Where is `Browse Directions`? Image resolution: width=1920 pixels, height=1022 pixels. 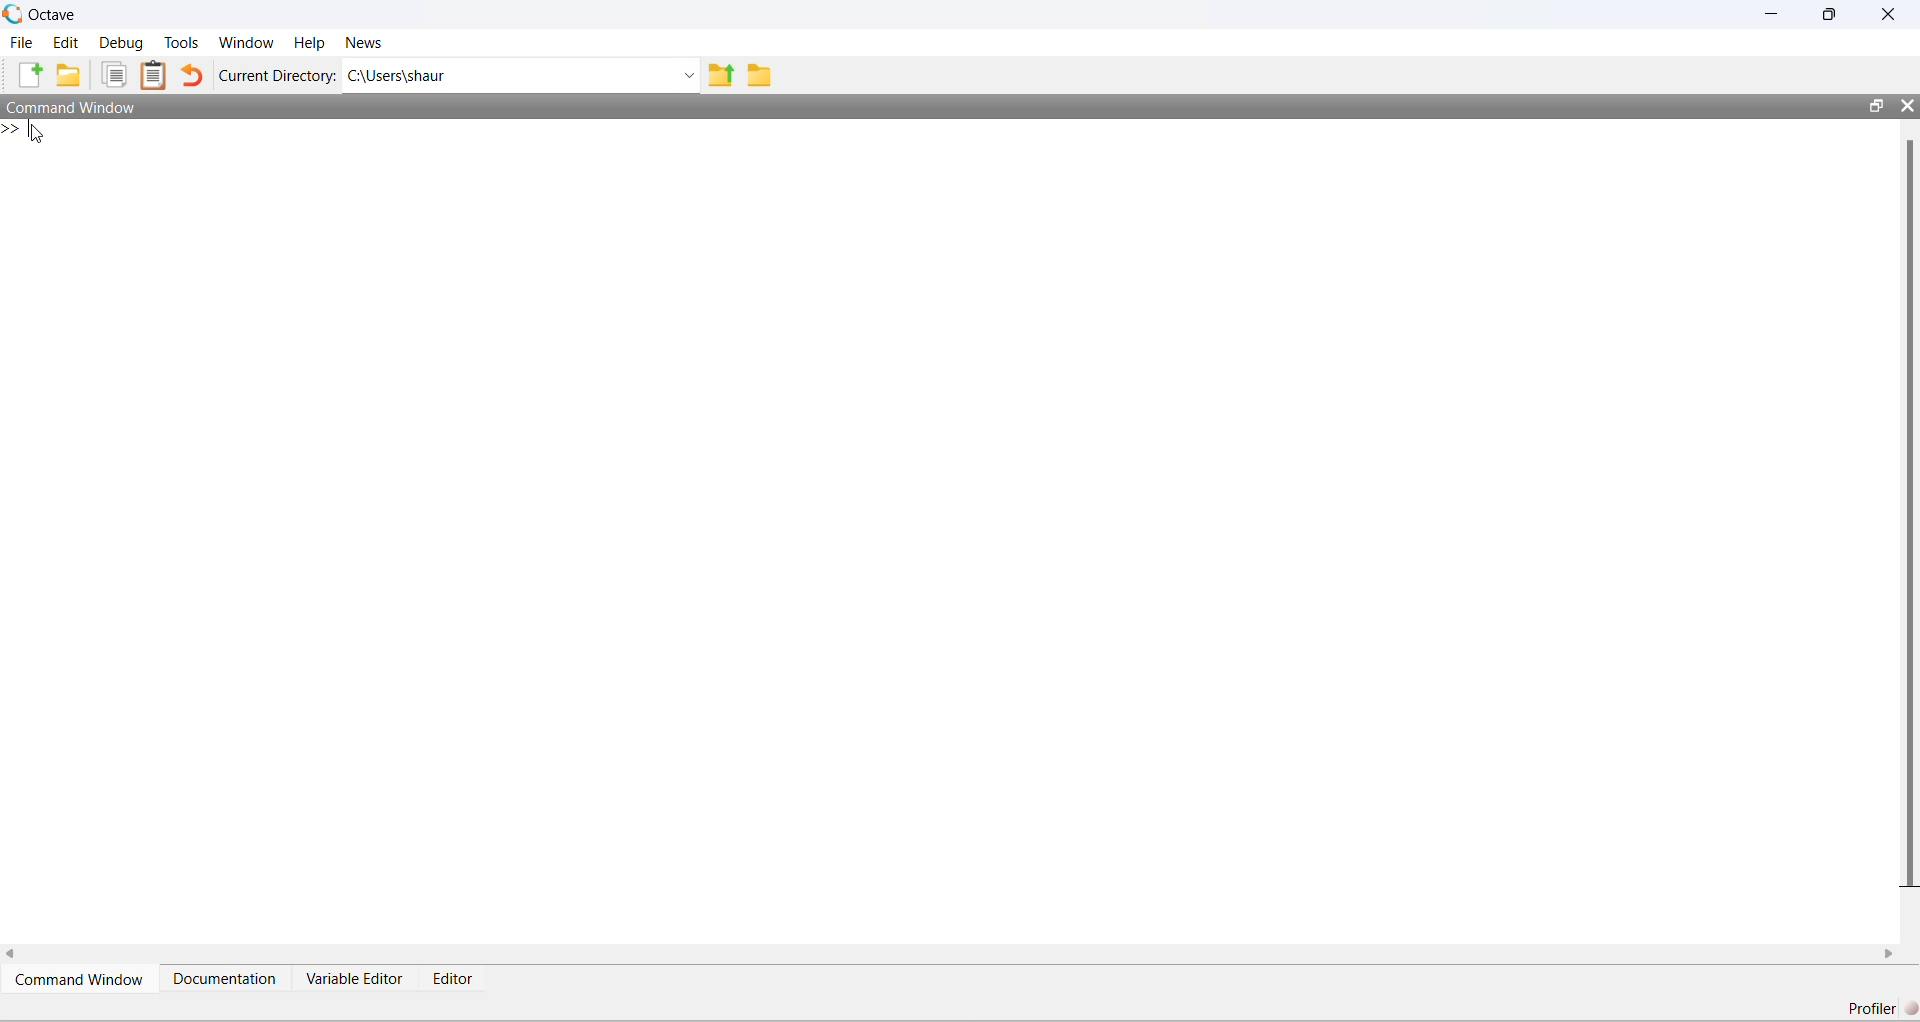 Browse Directions is located at coordinates (759, 75).